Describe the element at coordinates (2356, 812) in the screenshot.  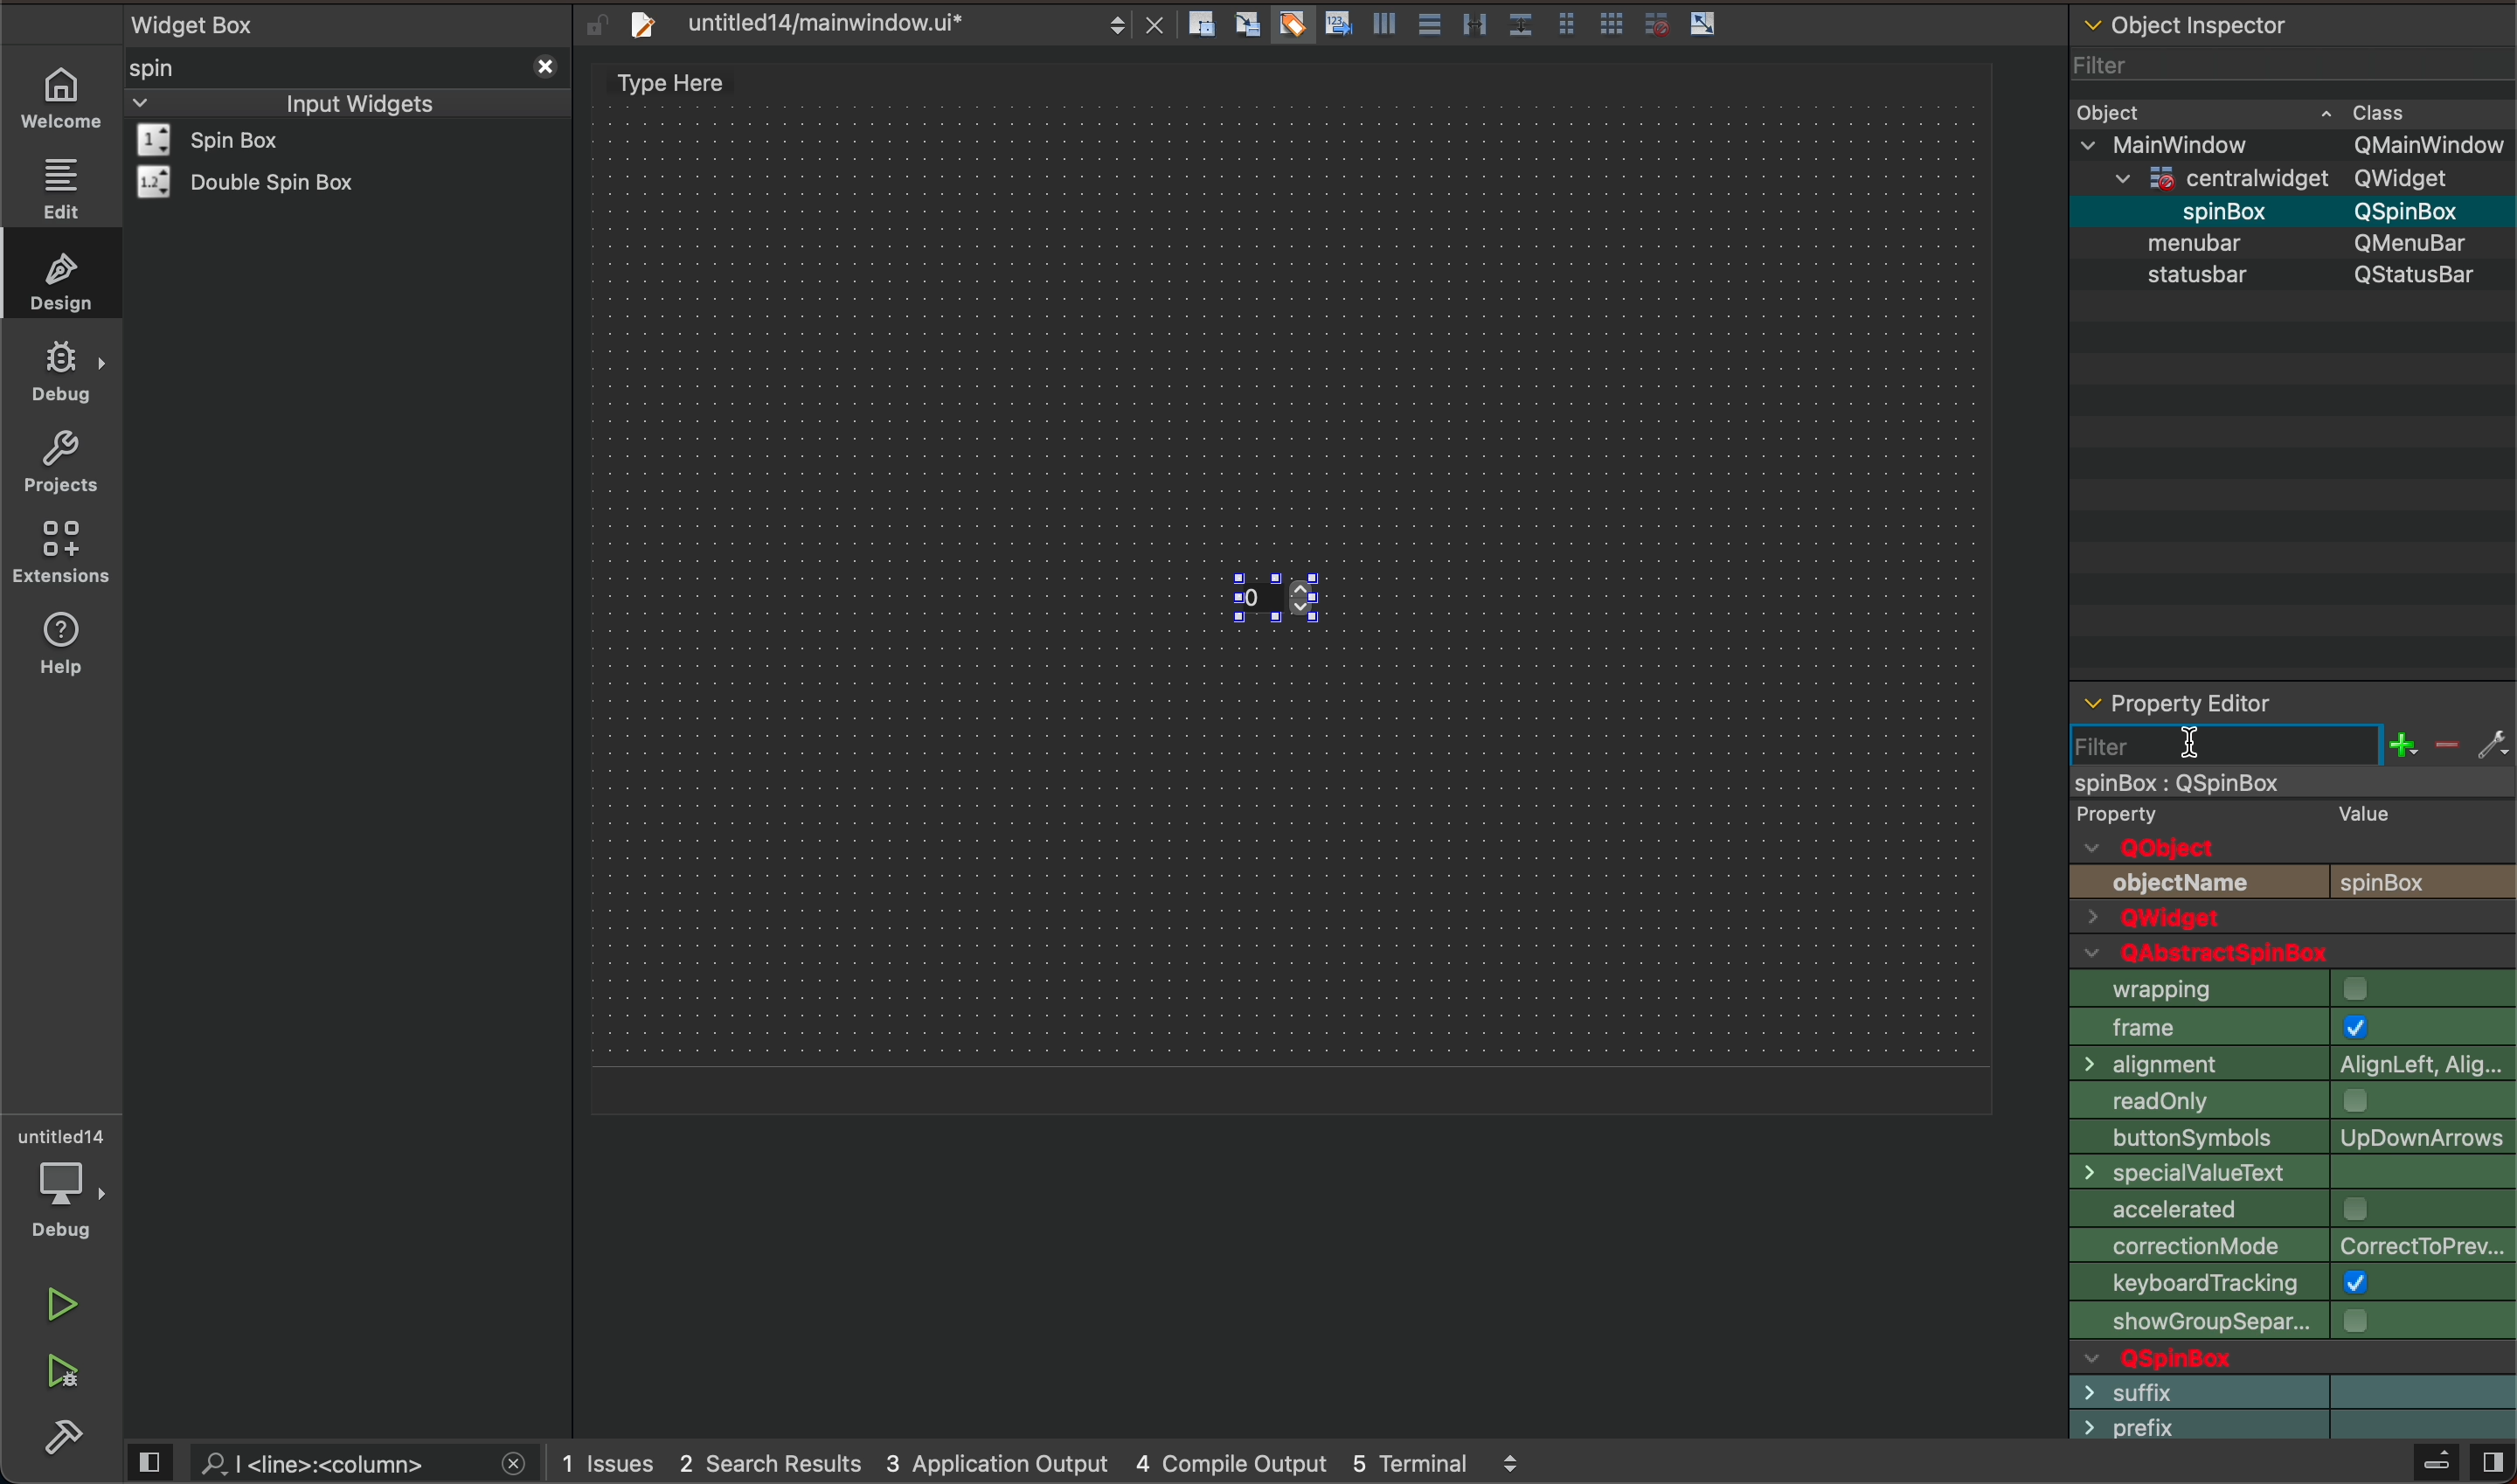
I see `text` at that location.